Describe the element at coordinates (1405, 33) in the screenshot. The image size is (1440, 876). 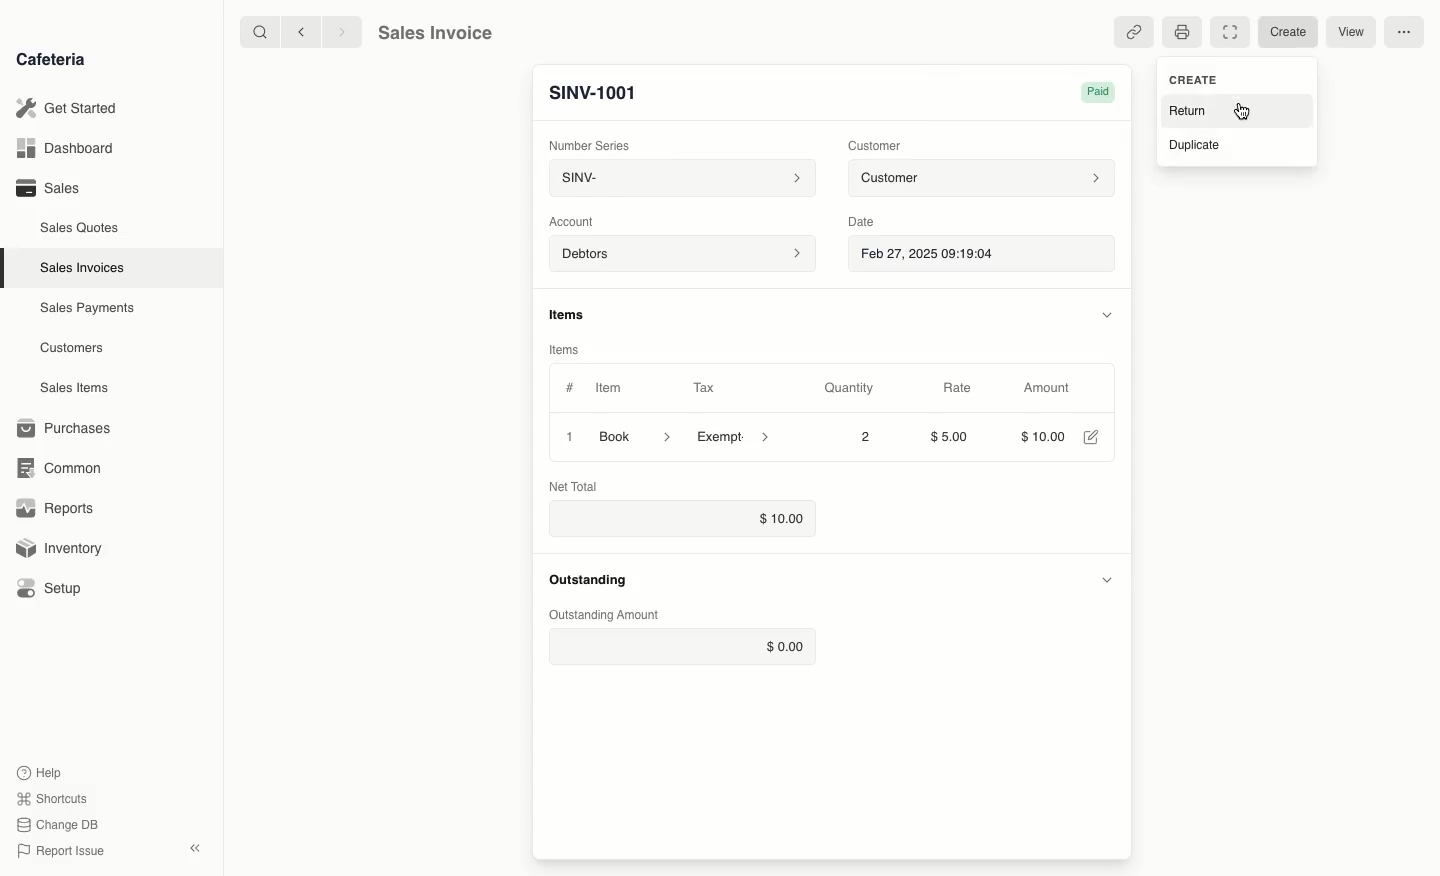
I see `more options` at that location.